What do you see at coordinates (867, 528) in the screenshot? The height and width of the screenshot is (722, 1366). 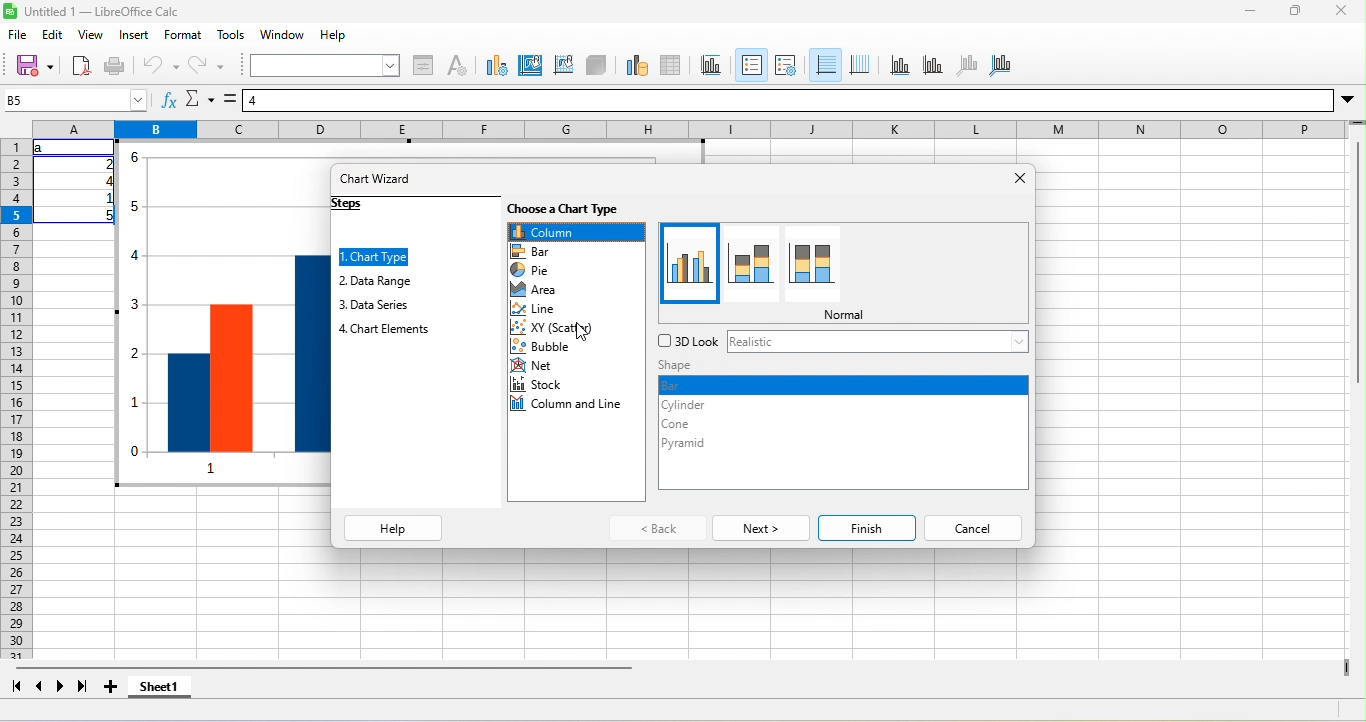 I see `finish` at bounding box center [867, 528].